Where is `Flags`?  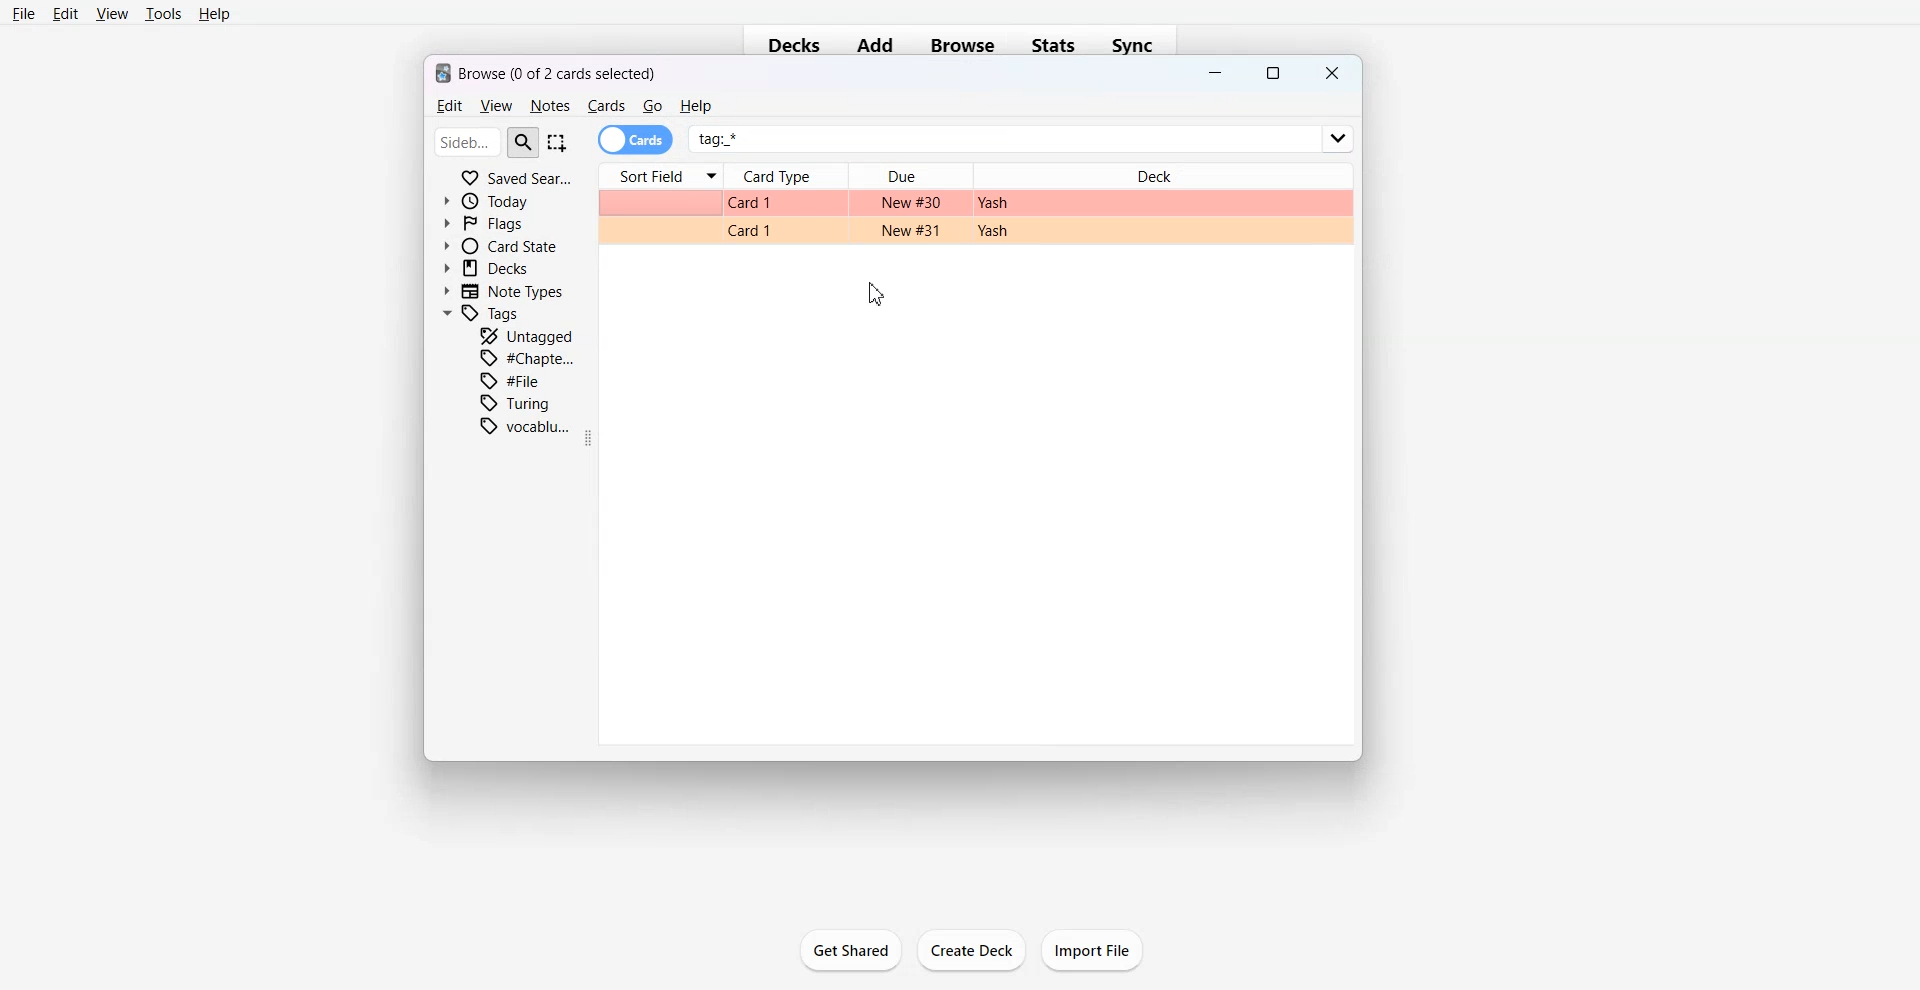
Flags is located at coordinates (484, 222).